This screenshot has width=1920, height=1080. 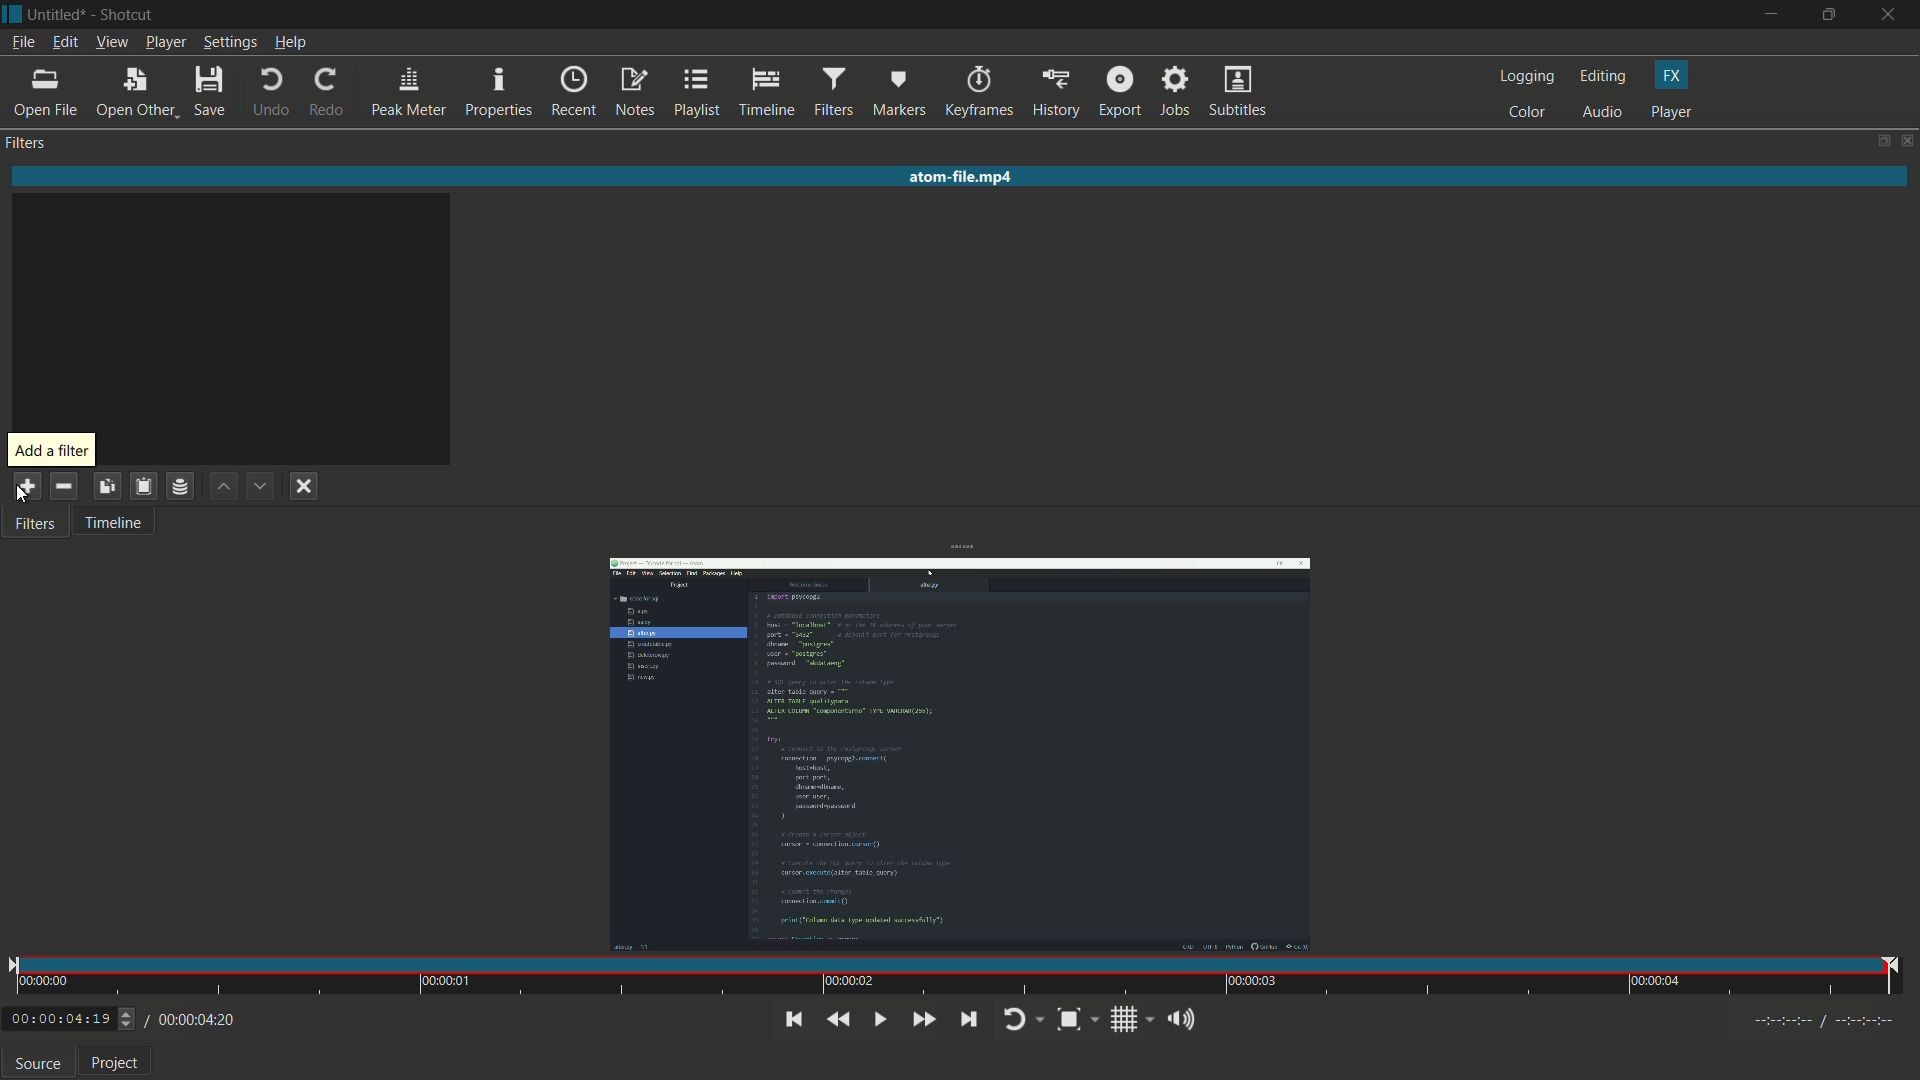 I want to click on save, so click(x=214, y=93).